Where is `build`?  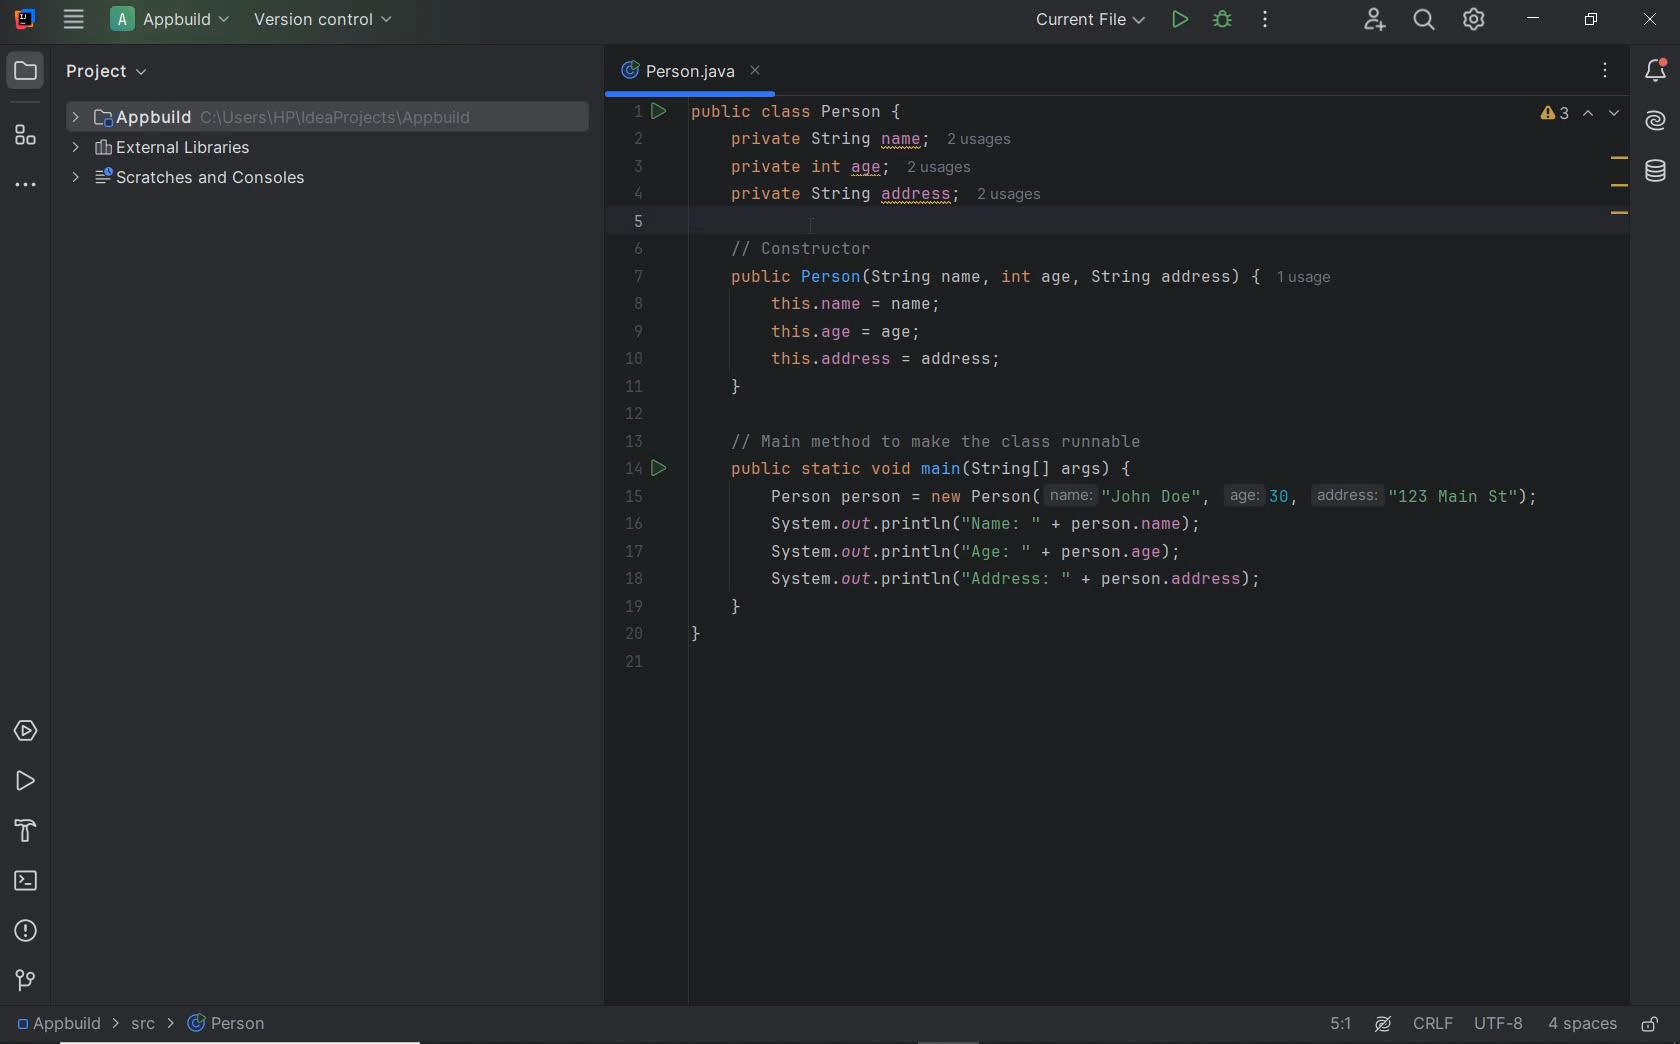
build is located at coordinates (26, 827).